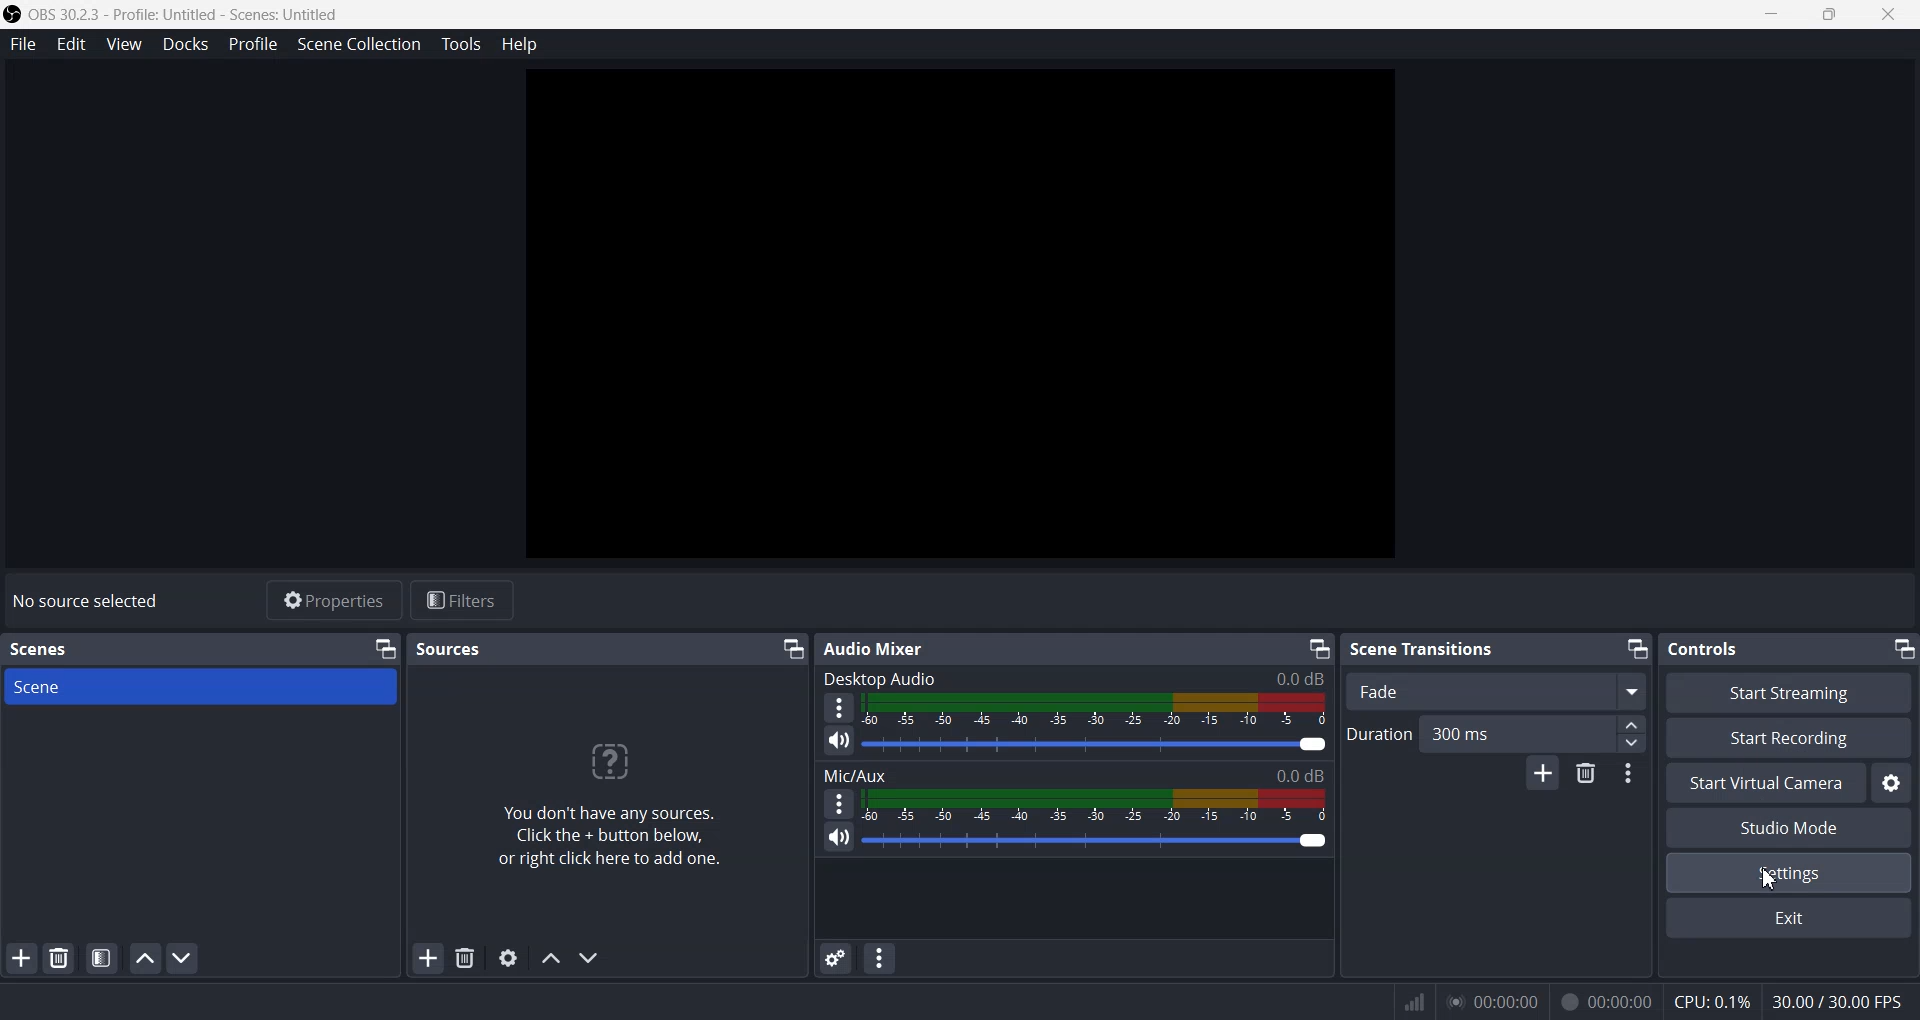  What do you see at coordinates (250, 46) in the screenshot?
I see `Profile` at bounding box center [250, 46].